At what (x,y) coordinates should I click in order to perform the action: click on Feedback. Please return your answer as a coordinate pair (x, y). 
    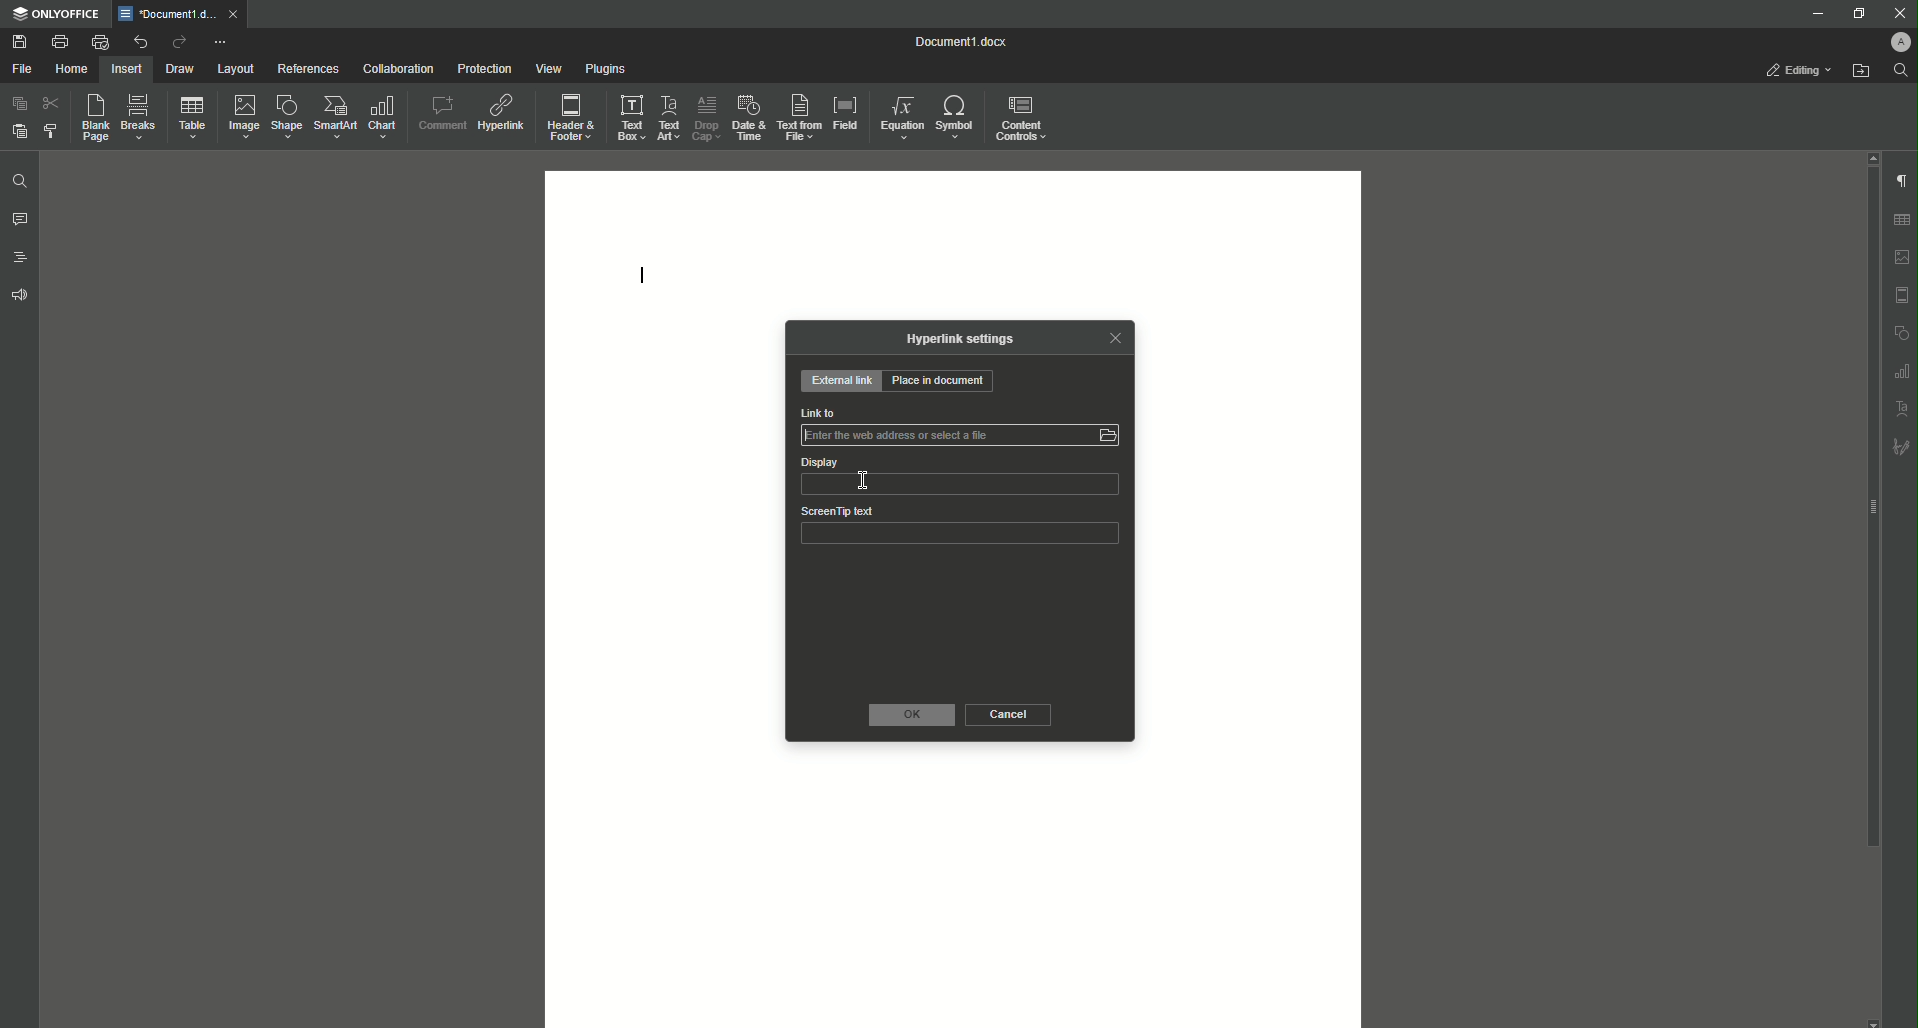
    Looking at the image, I should click on (20, 295).